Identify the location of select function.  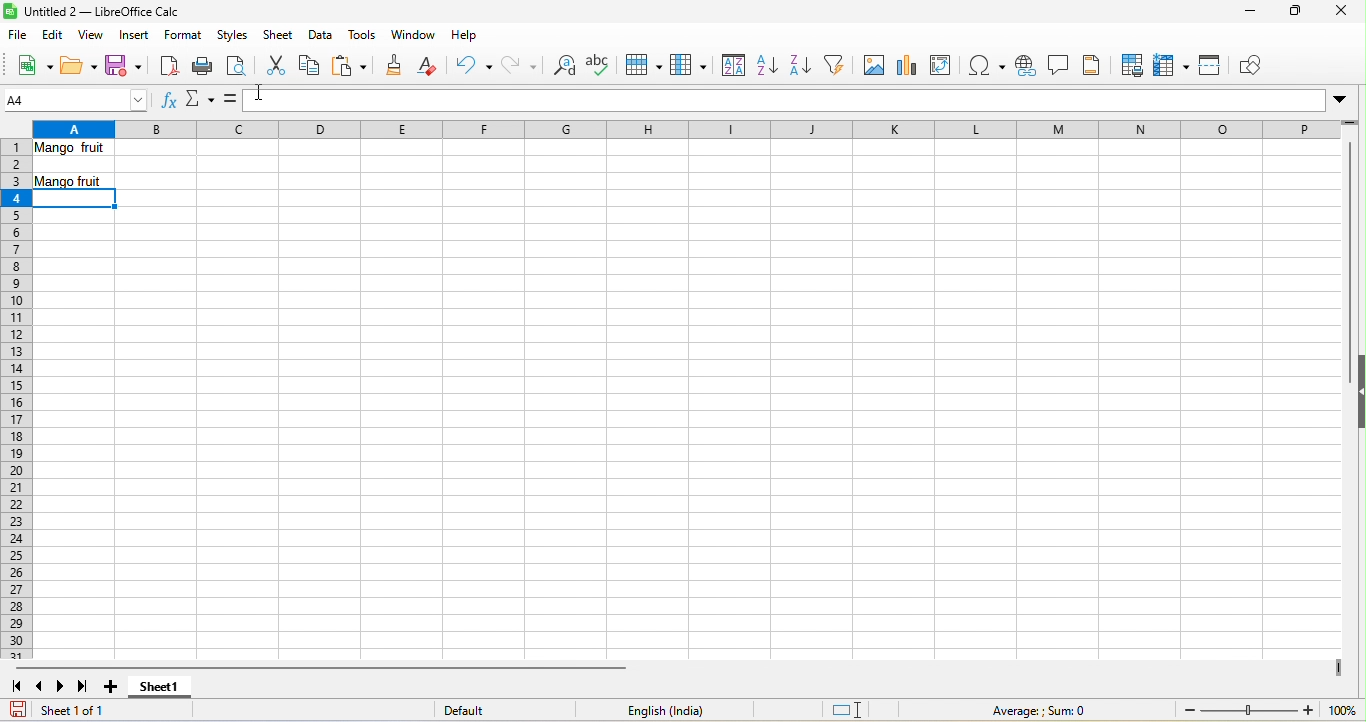
(198, 103).